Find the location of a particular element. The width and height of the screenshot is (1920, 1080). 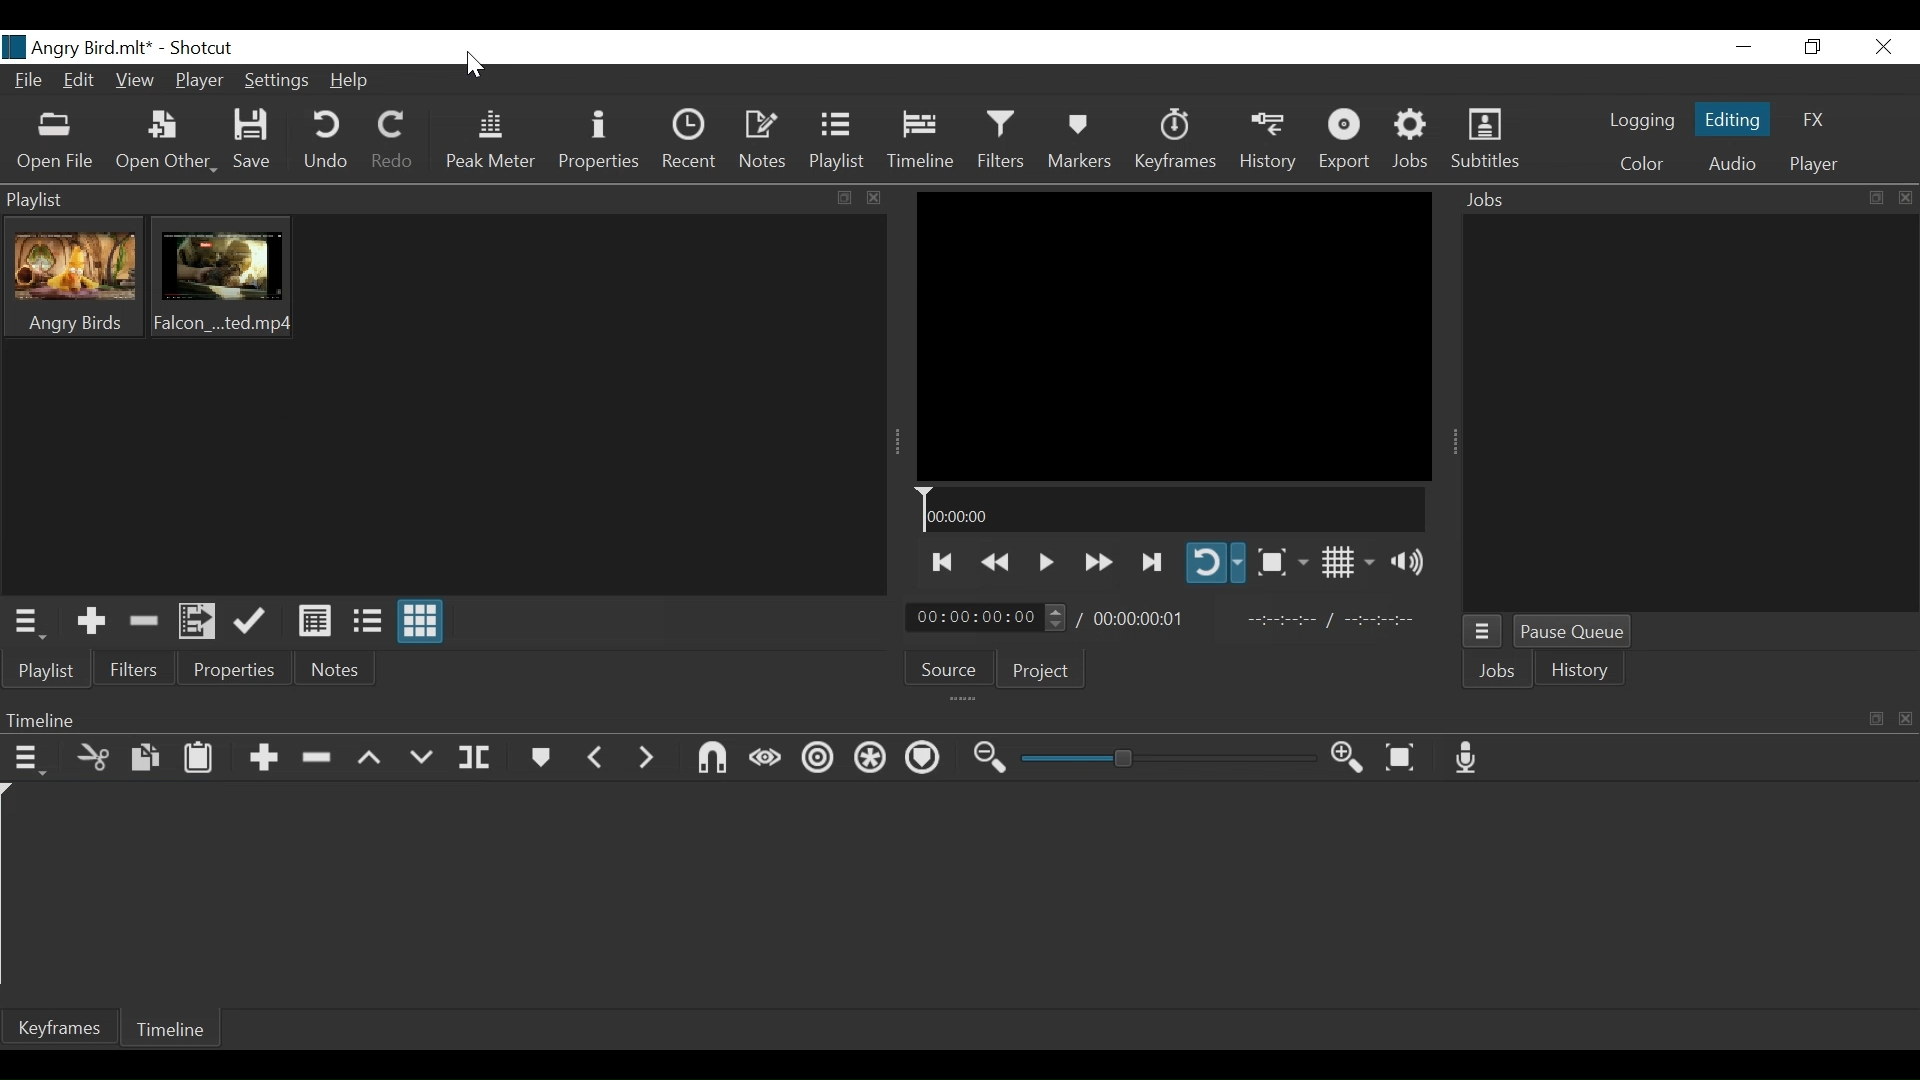

Keyframe is located at coordinates (1174, 143).